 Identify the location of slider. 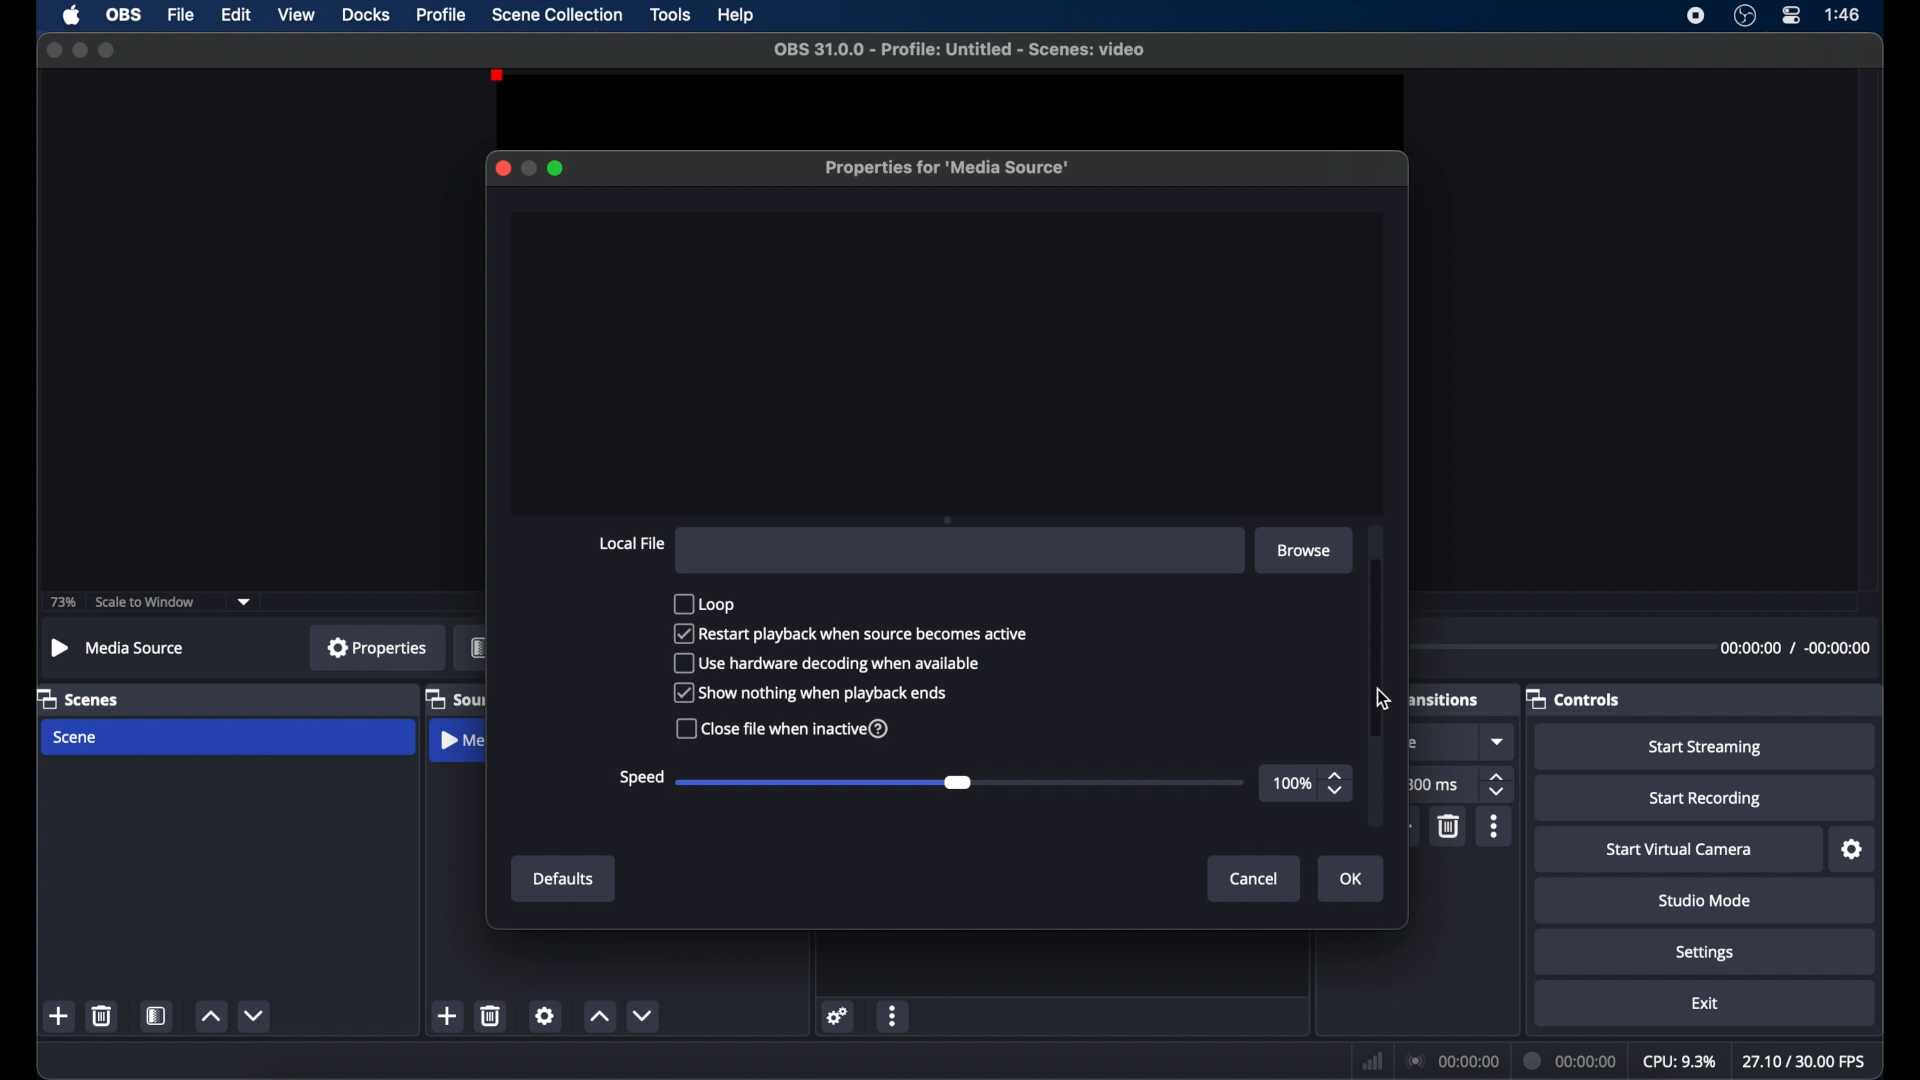
(959, 782).